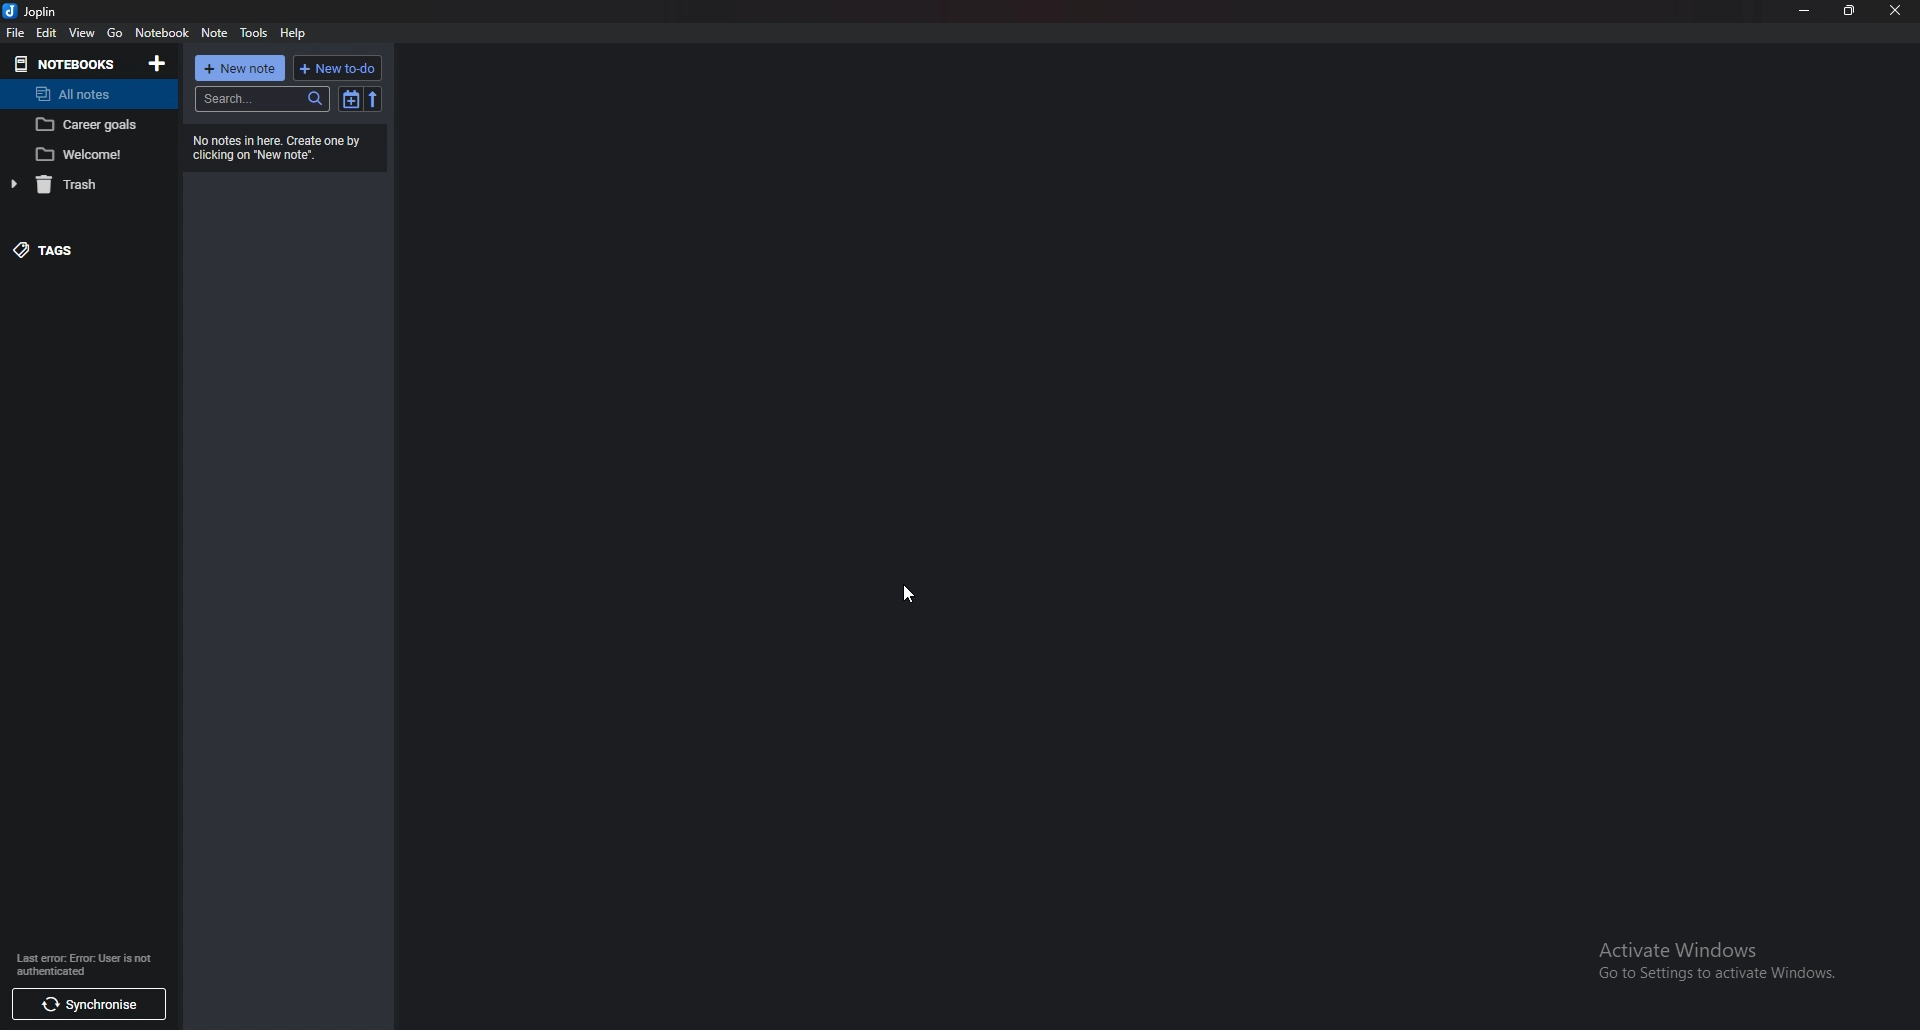 This screenshot has width=1920, height=1030. What do you see at coordinates (253, 32) in the screenshot?
I see `tools` at bounding box center [253, 32].